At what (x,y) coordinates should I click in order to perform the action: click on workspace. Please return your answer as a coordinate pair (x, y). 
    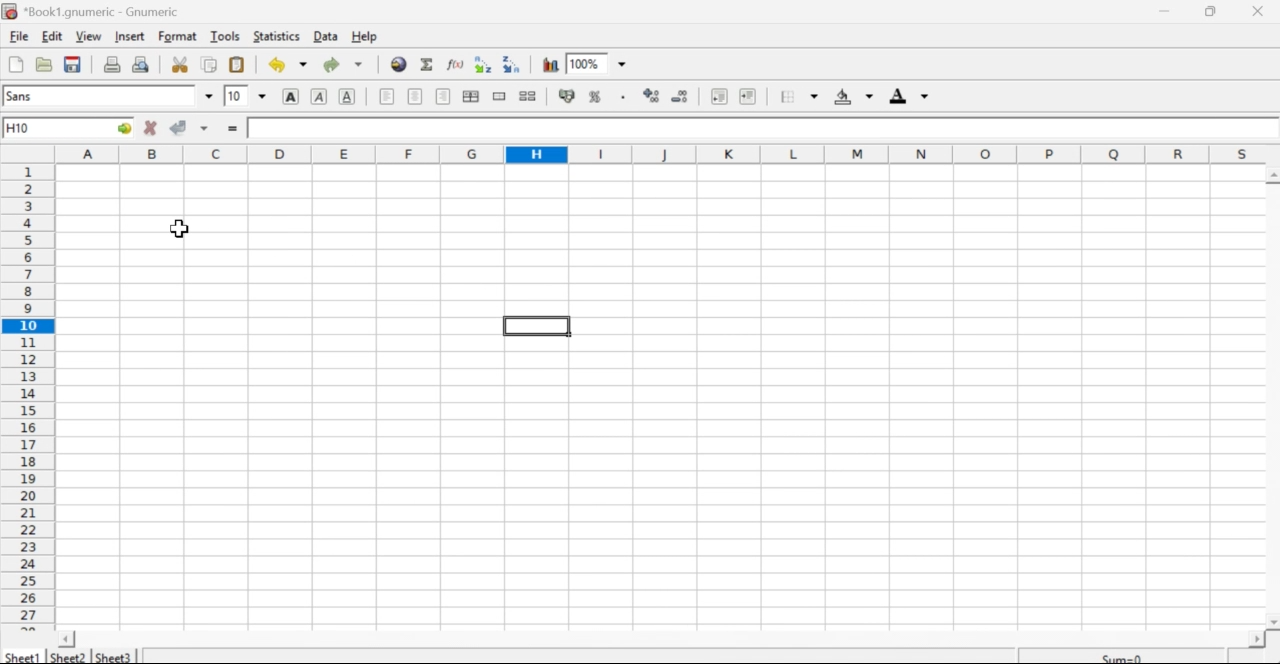
    Looking at the image, I should click on (632, 387).